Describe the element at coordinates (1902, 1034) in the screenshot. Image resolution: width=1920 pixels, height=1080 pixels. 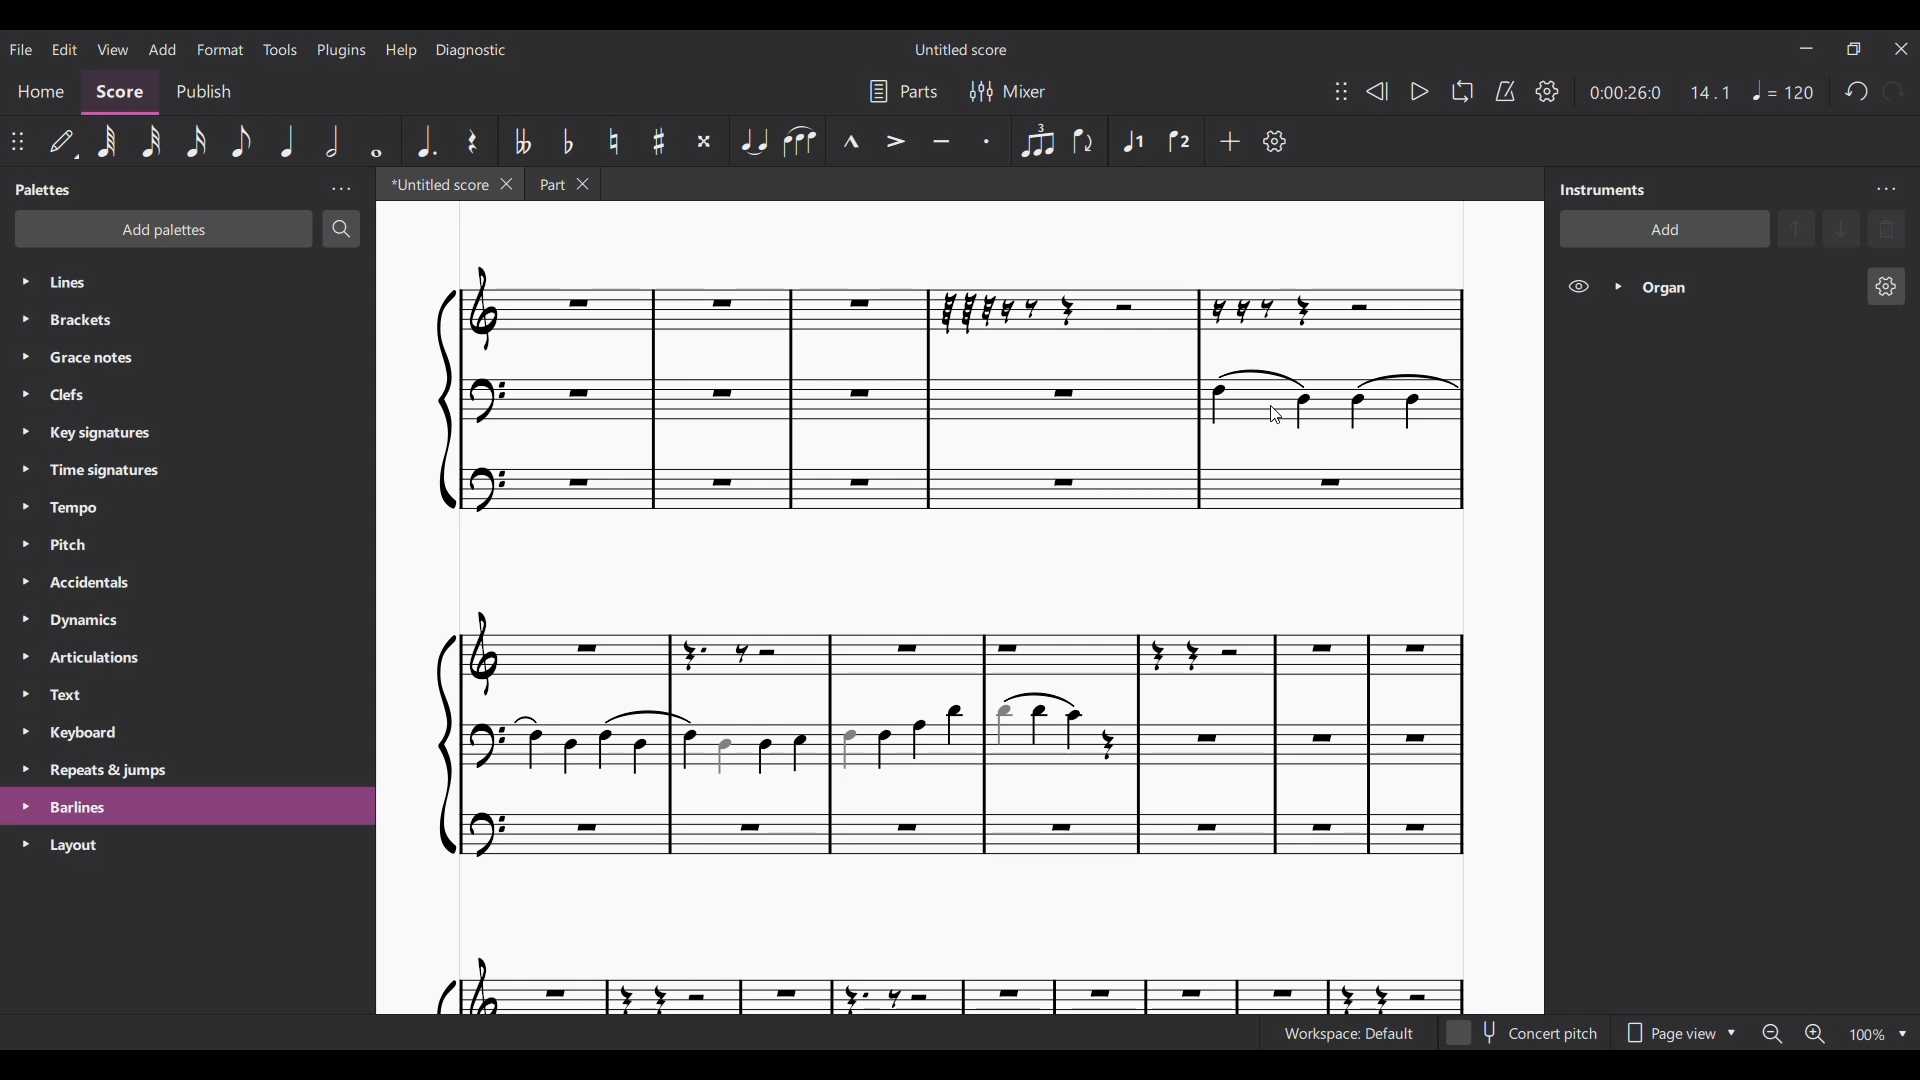
I see `Zoom options` at that location.